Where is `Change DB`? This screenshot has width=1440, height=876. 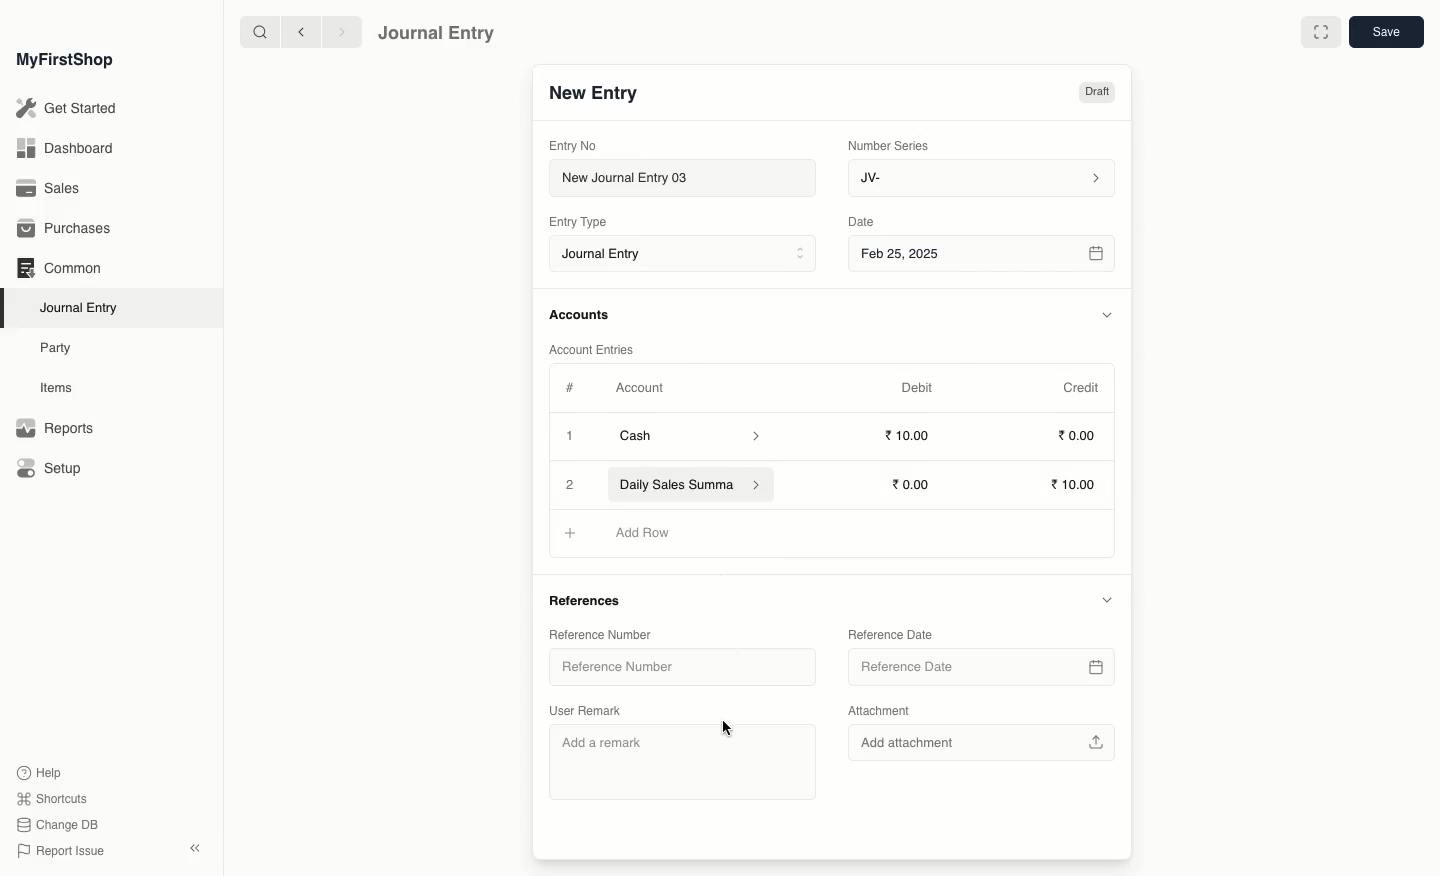 Change DB is located at coordinates (58, 826).